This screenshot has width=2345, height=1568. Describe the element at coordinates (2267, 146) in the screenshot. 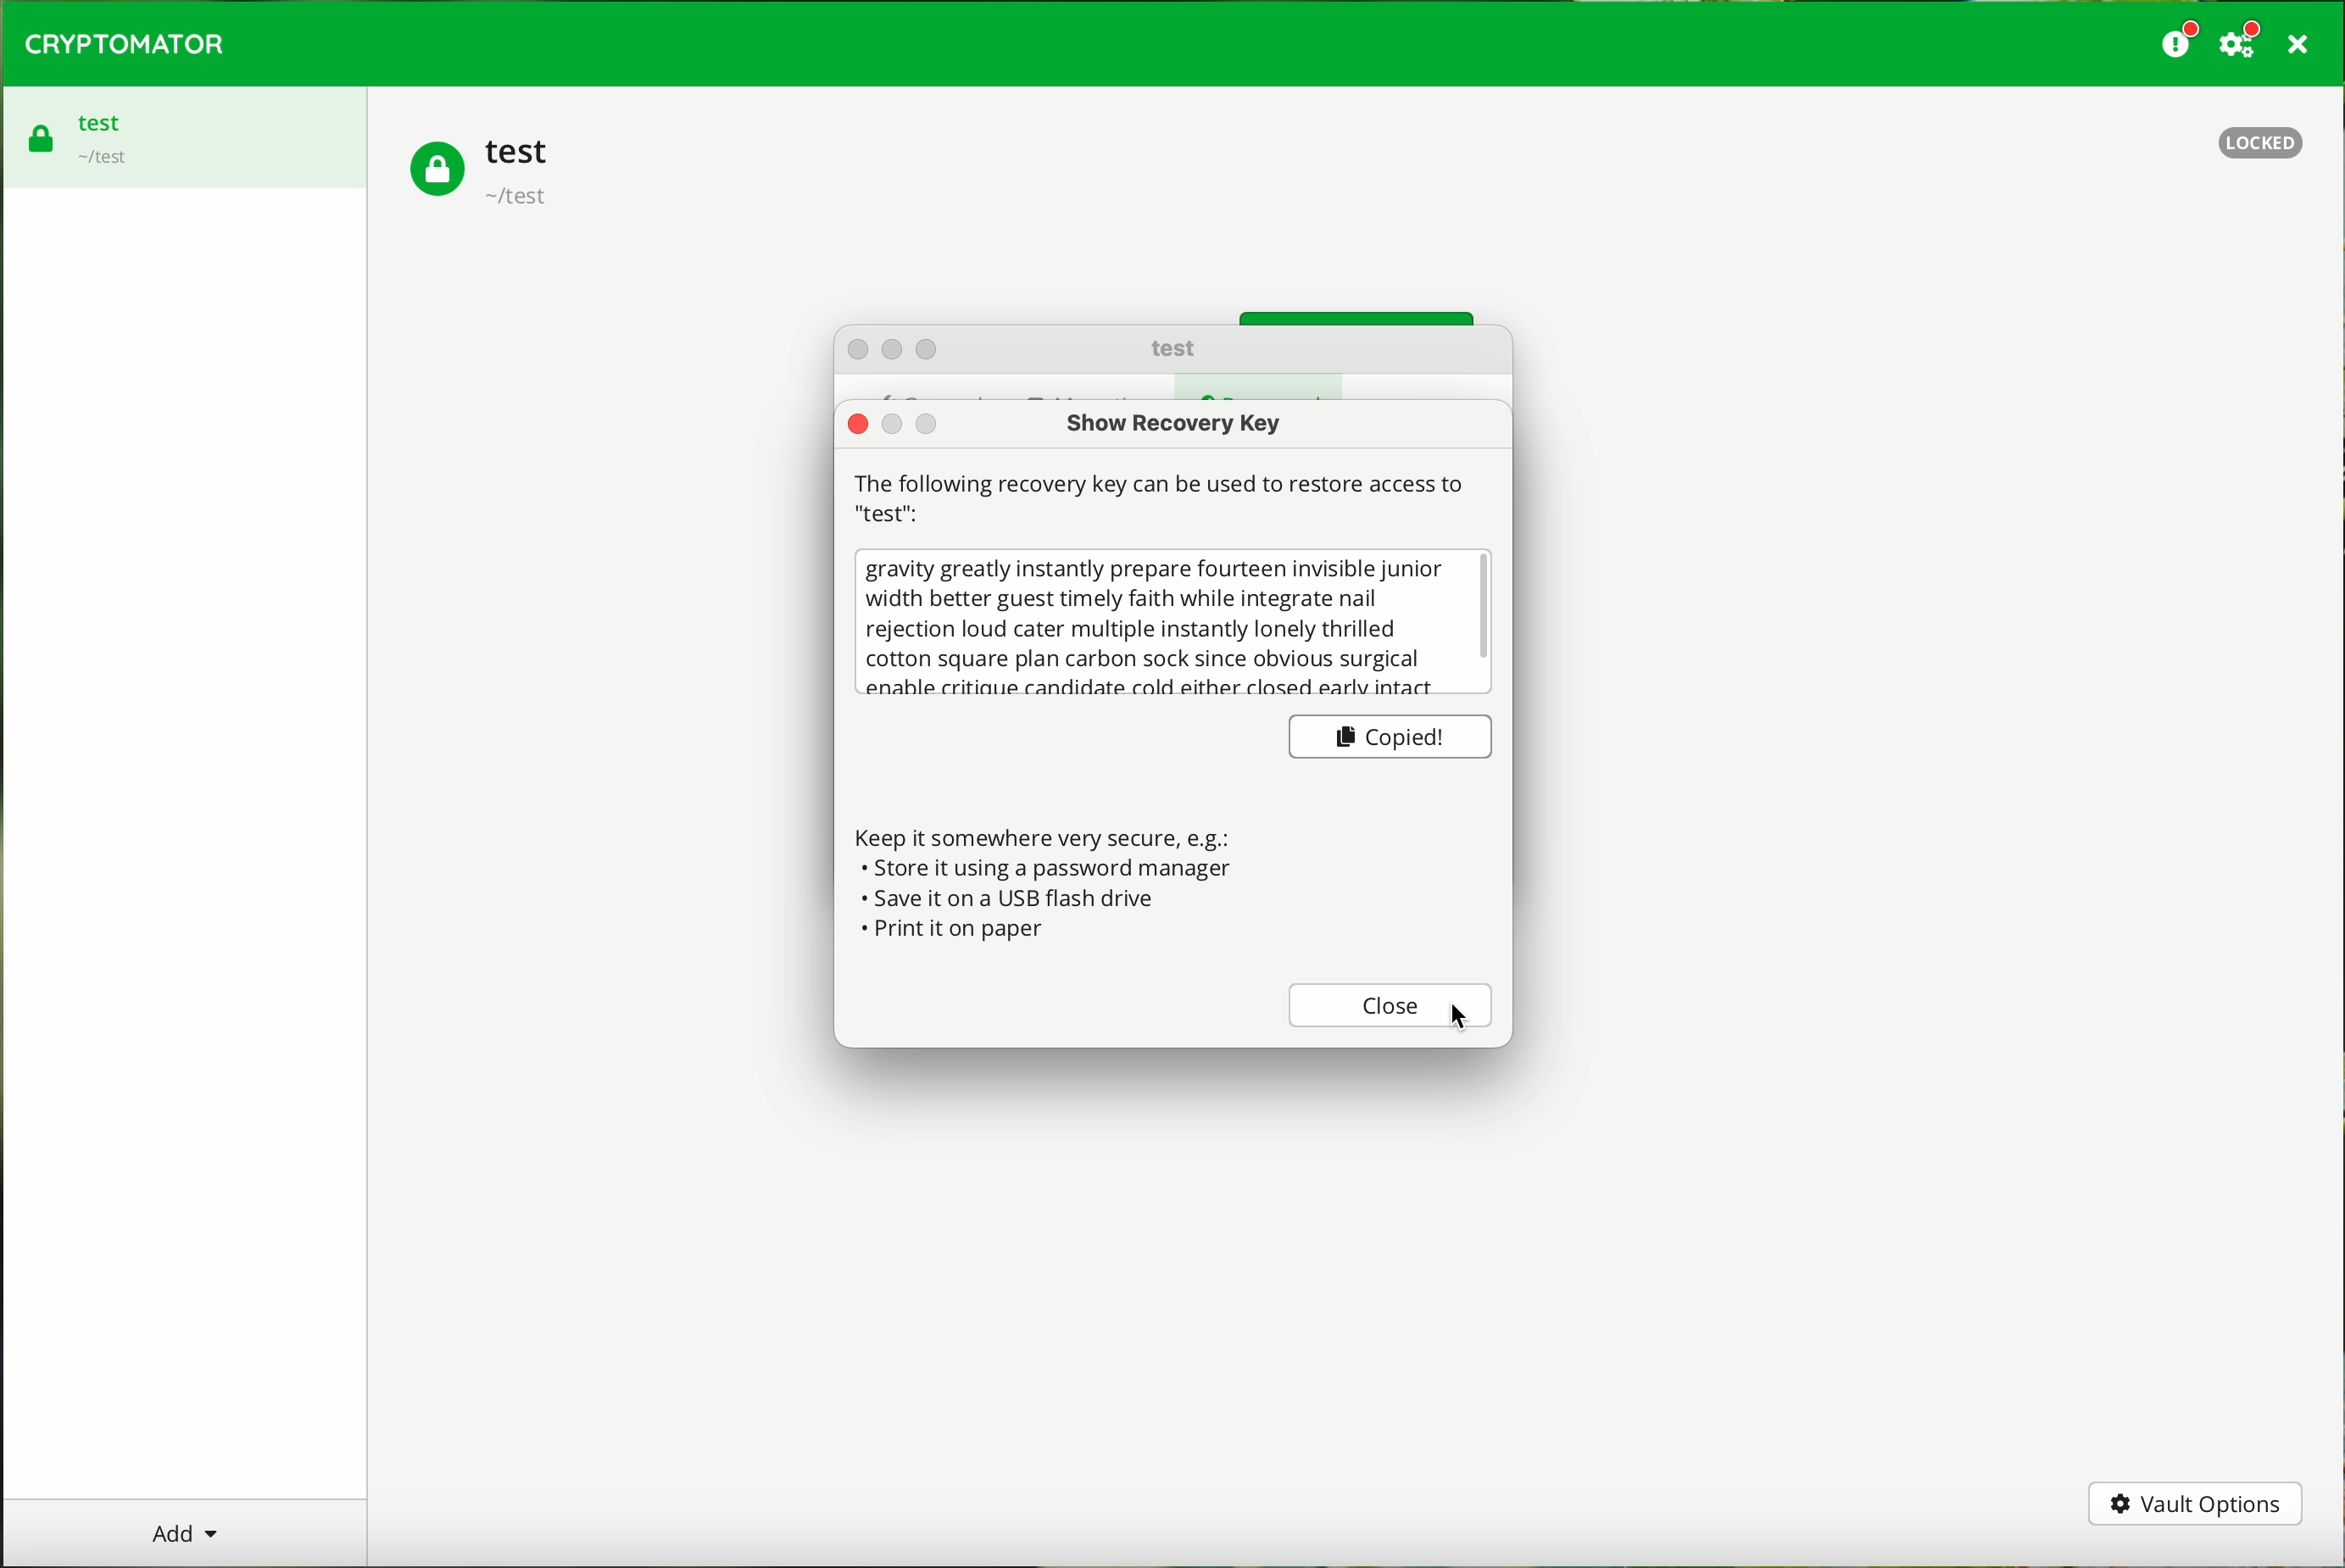

I see `locked` at that location.